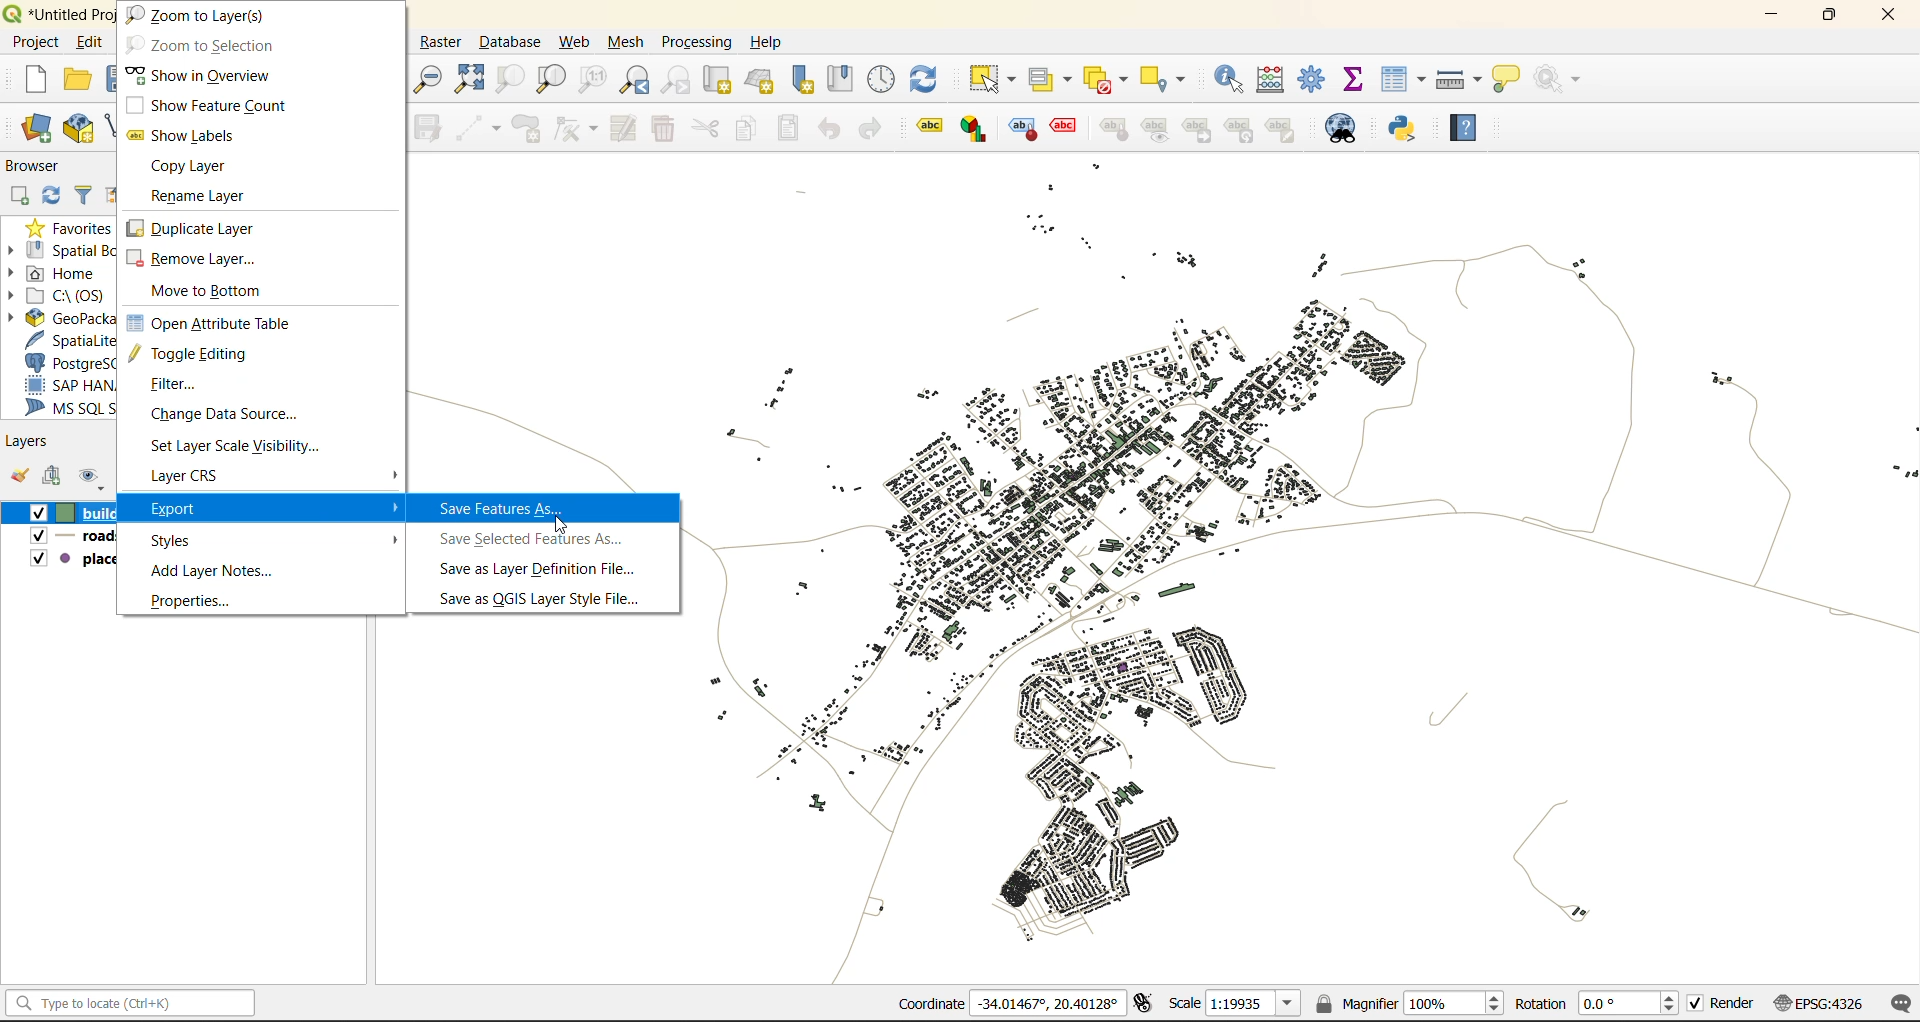 The image size is (1920, 1022). What do you see at coordinates (766, 40) in the screenshot?
I see `help` at bounding box center [766, 40].